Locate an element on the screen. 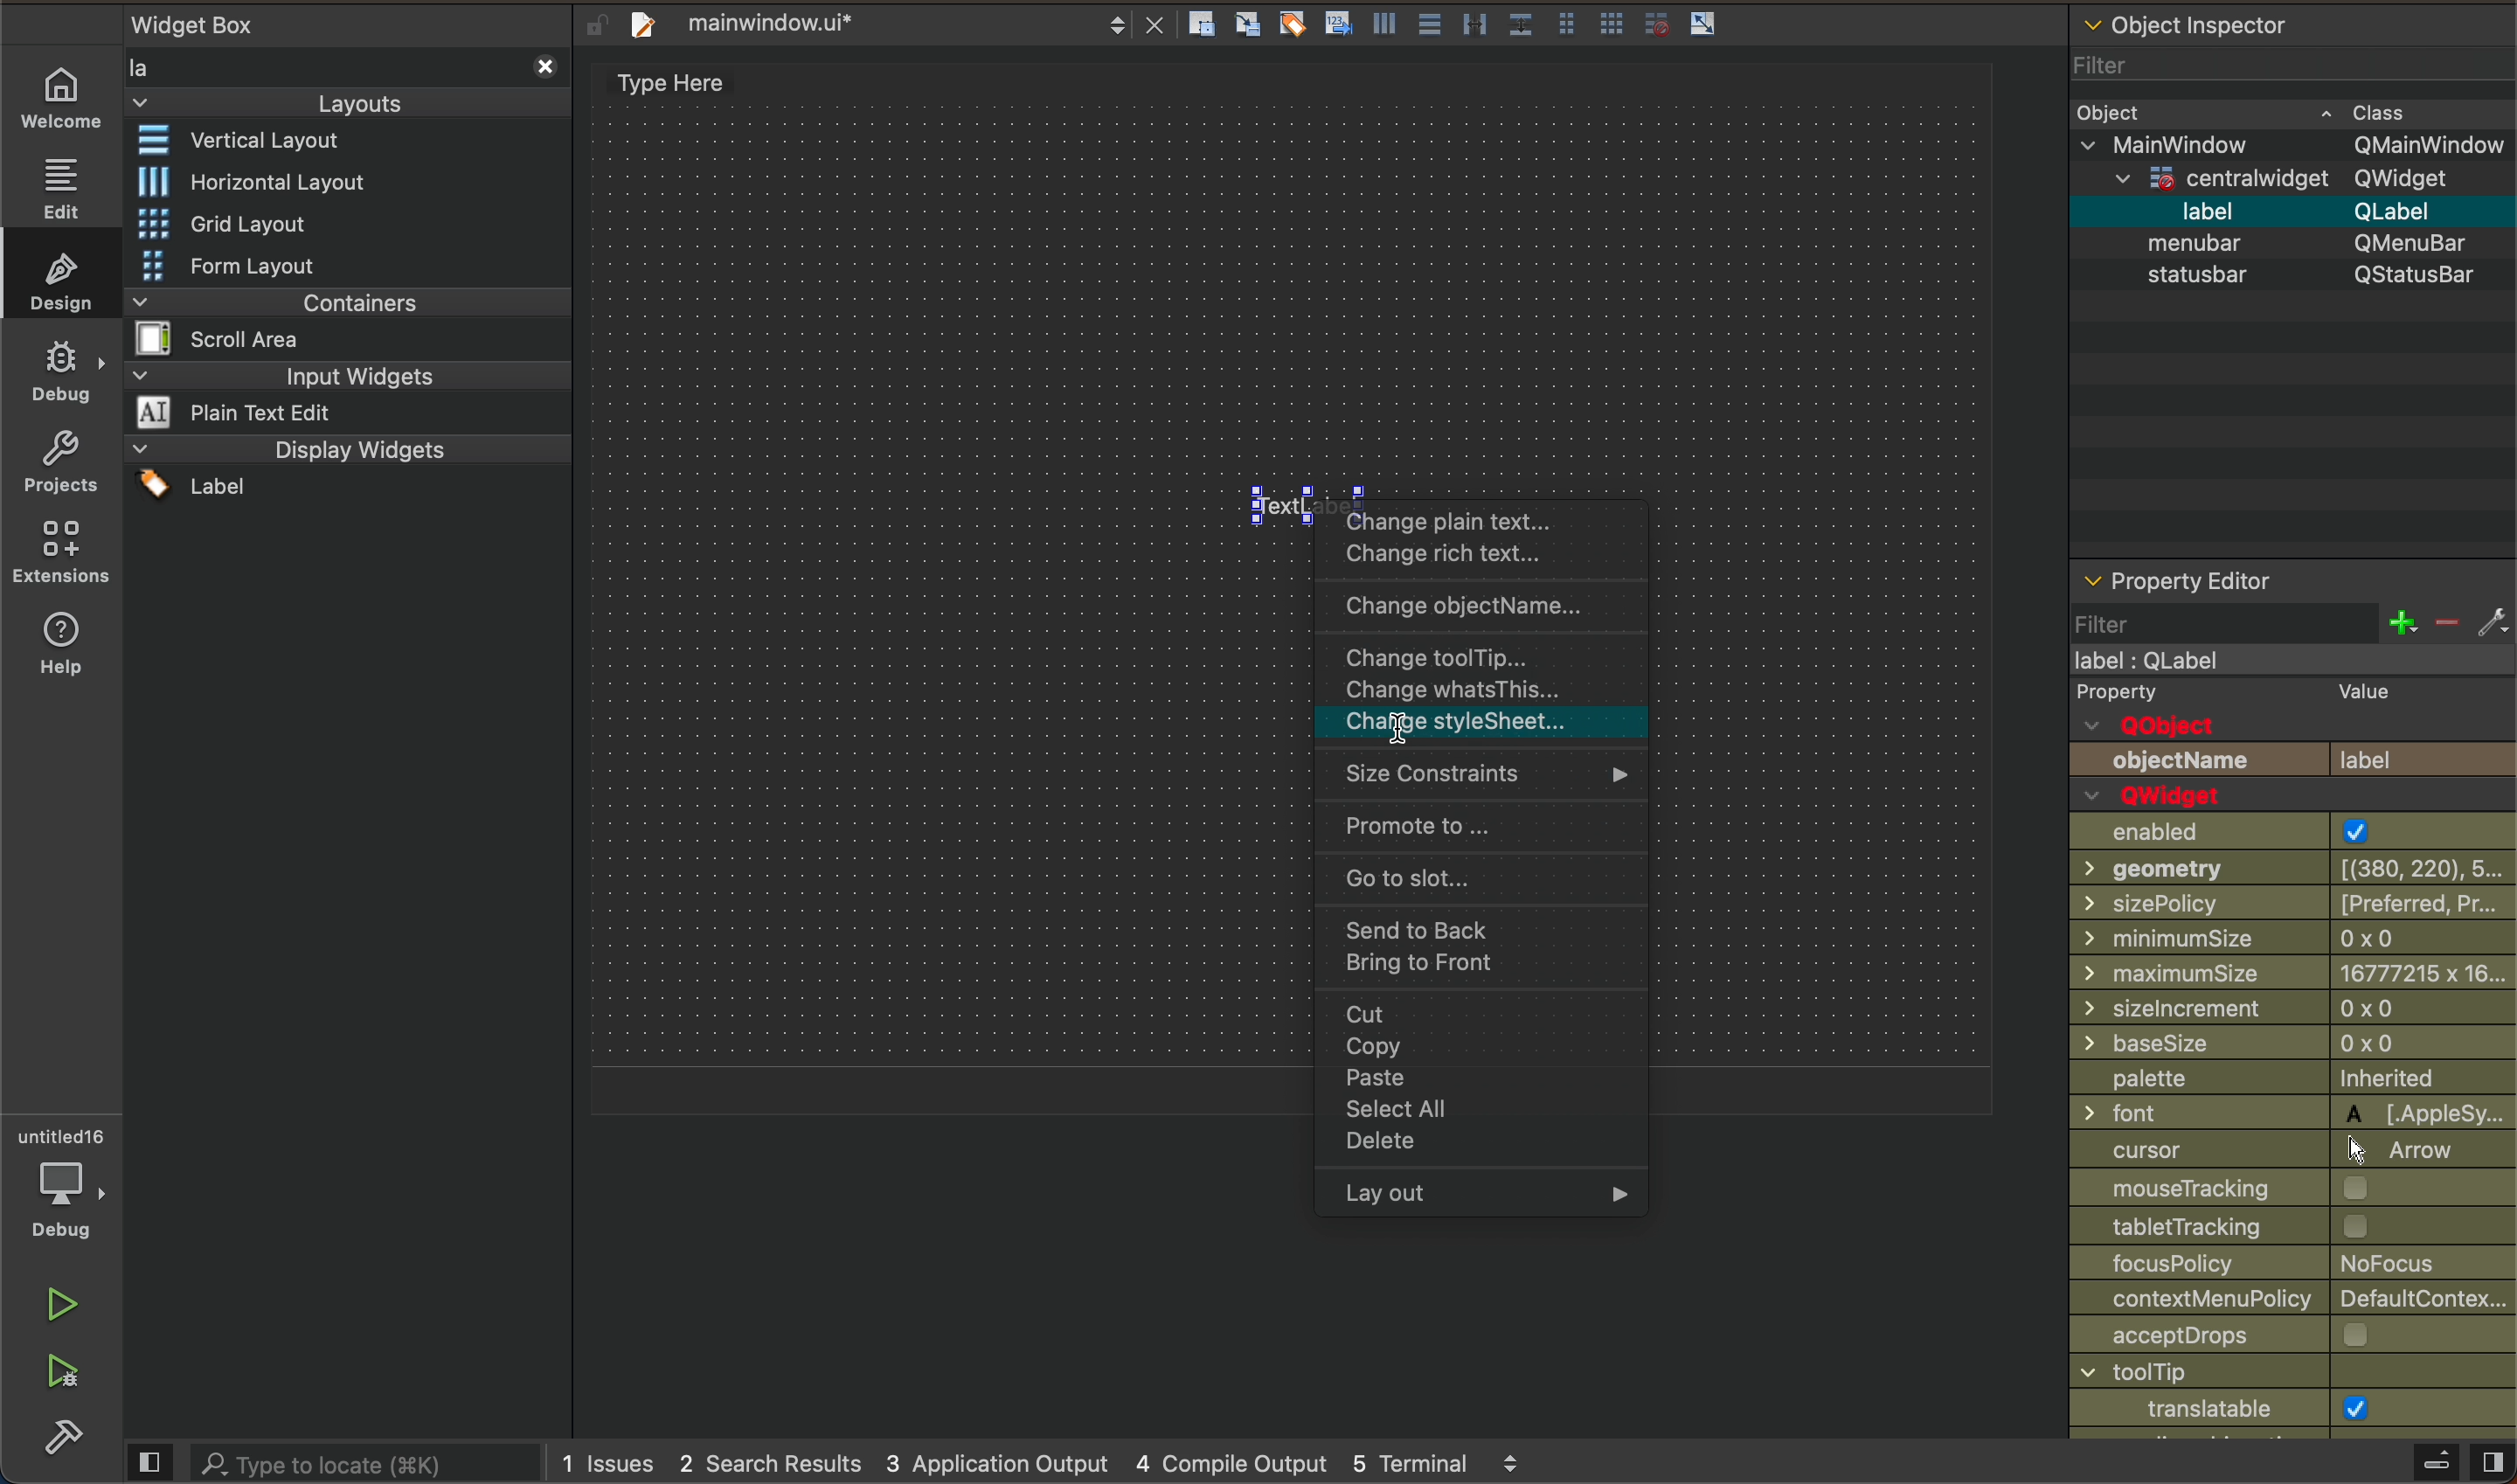 The image size is (2517, 1484). extensions is located at coordinates (62, 557).